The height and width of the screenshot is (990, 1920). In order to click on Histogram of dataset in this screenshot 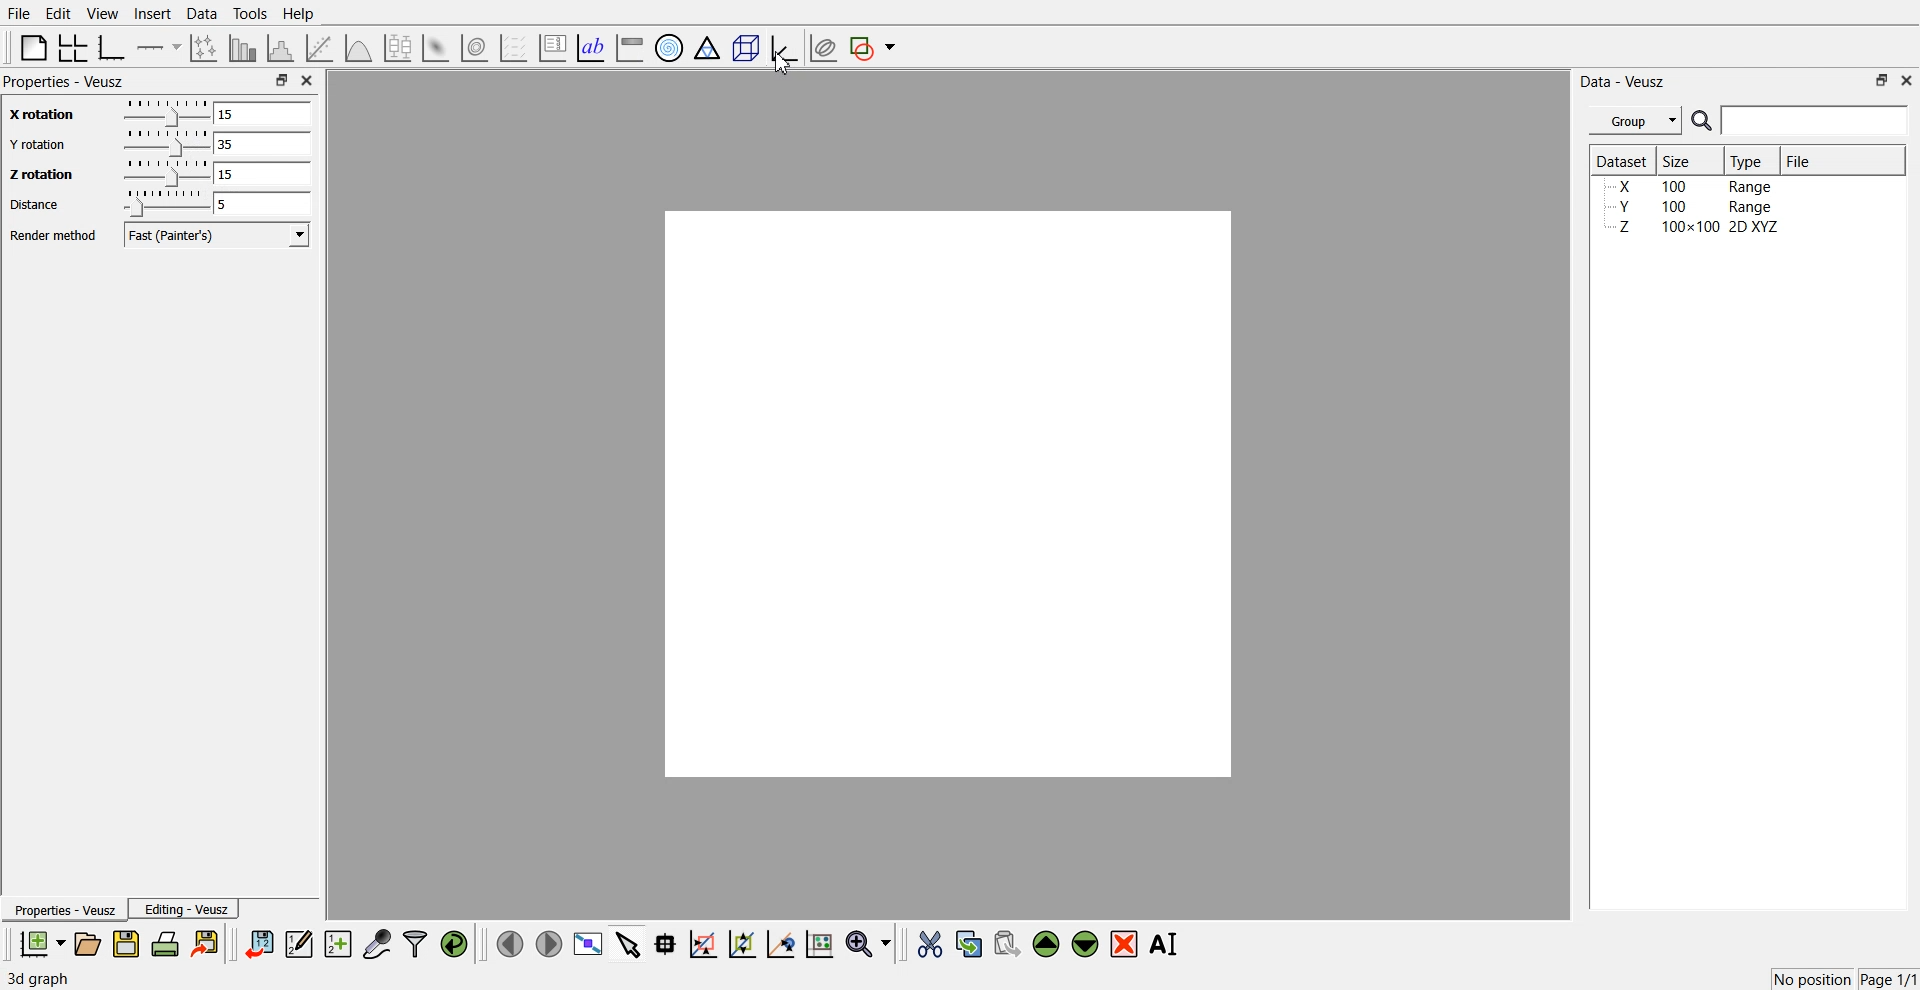, I will do `click(278, 49)`.